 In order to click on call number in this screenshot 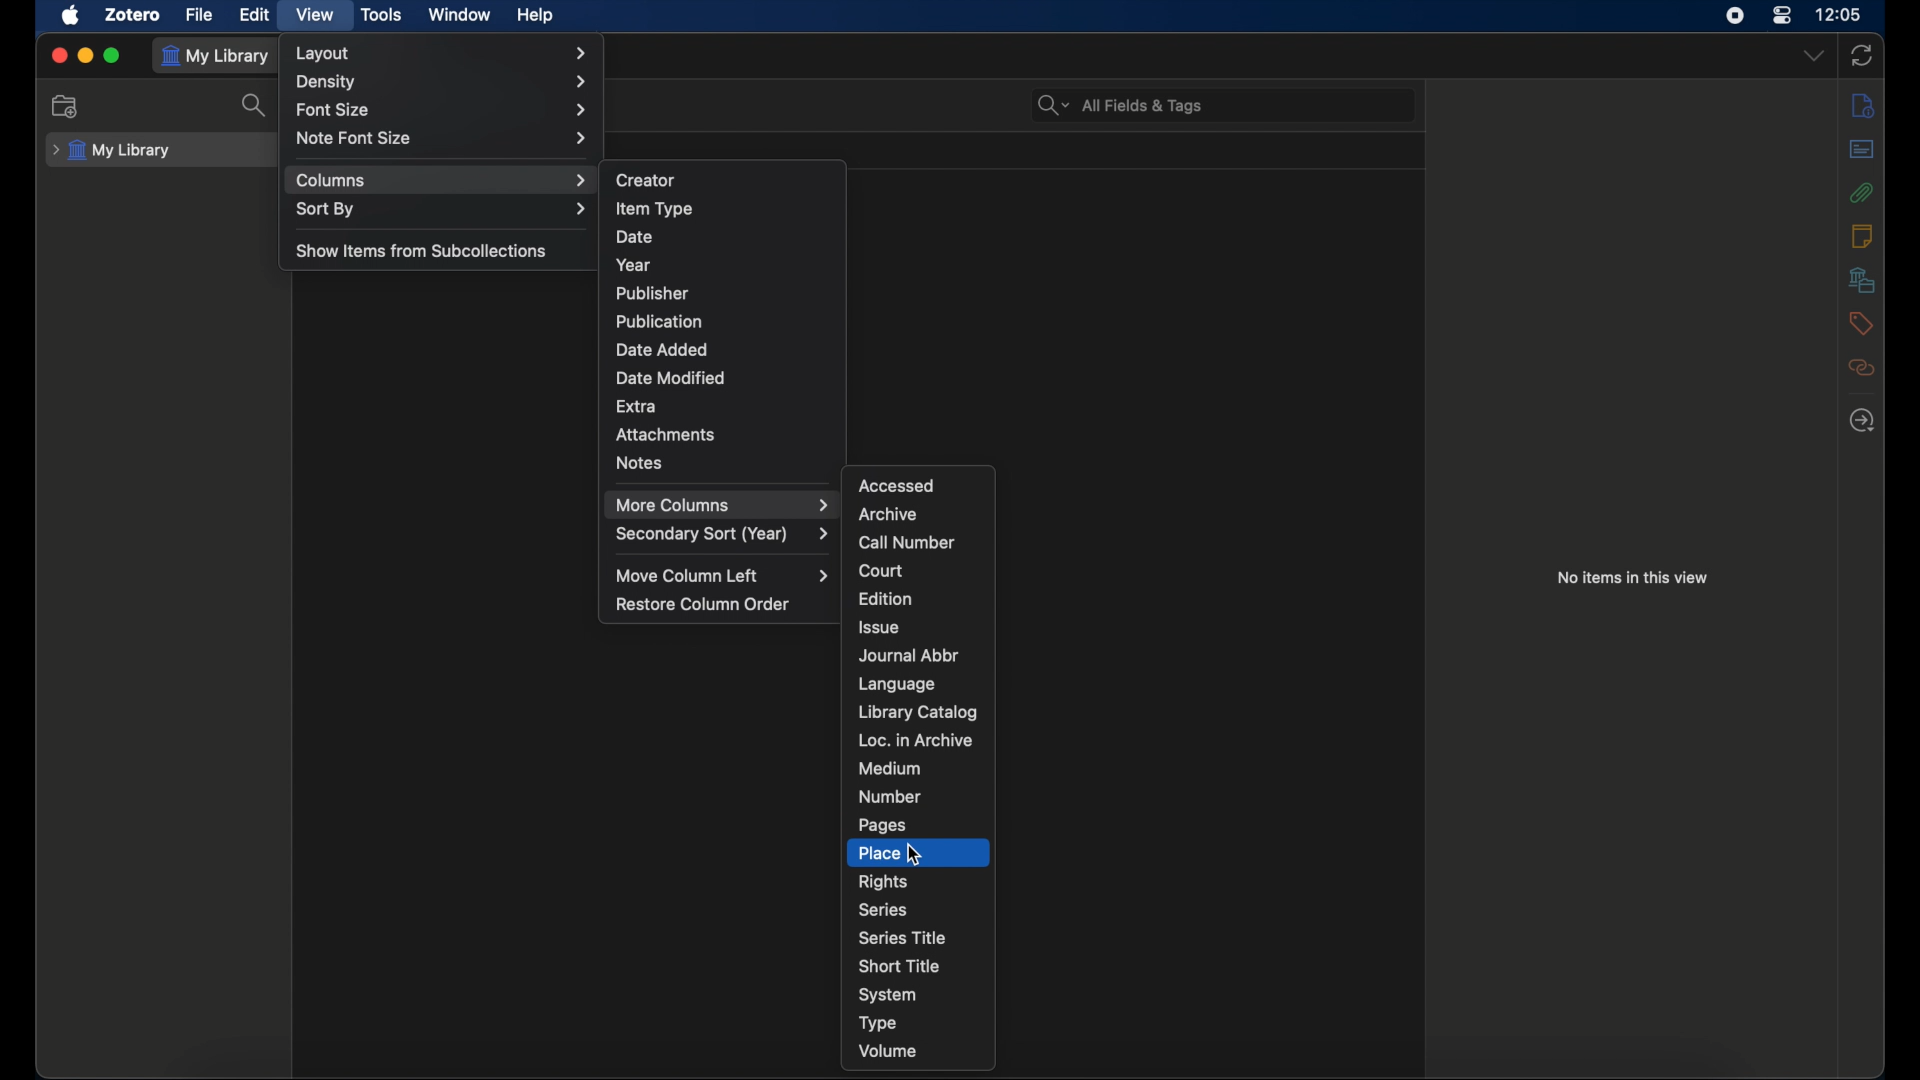, I will do `click(906, 543)`.